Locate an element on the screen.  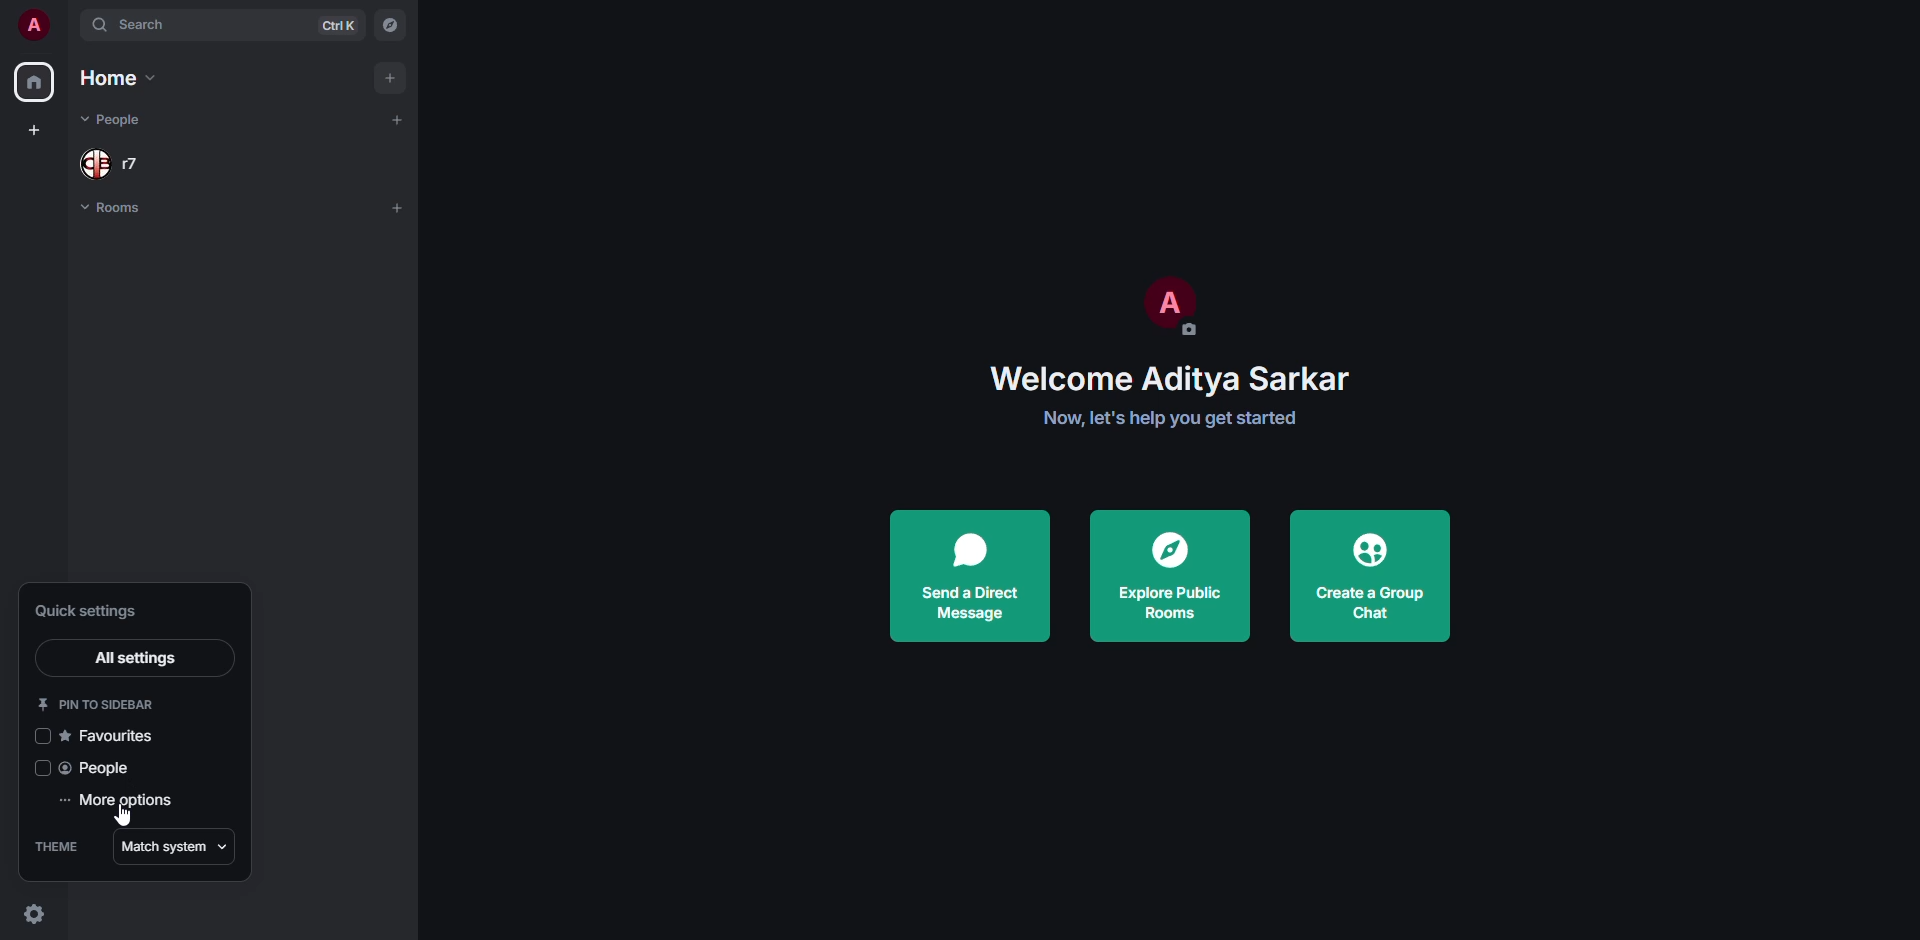
quick settings is located at coordinates (34, 912).